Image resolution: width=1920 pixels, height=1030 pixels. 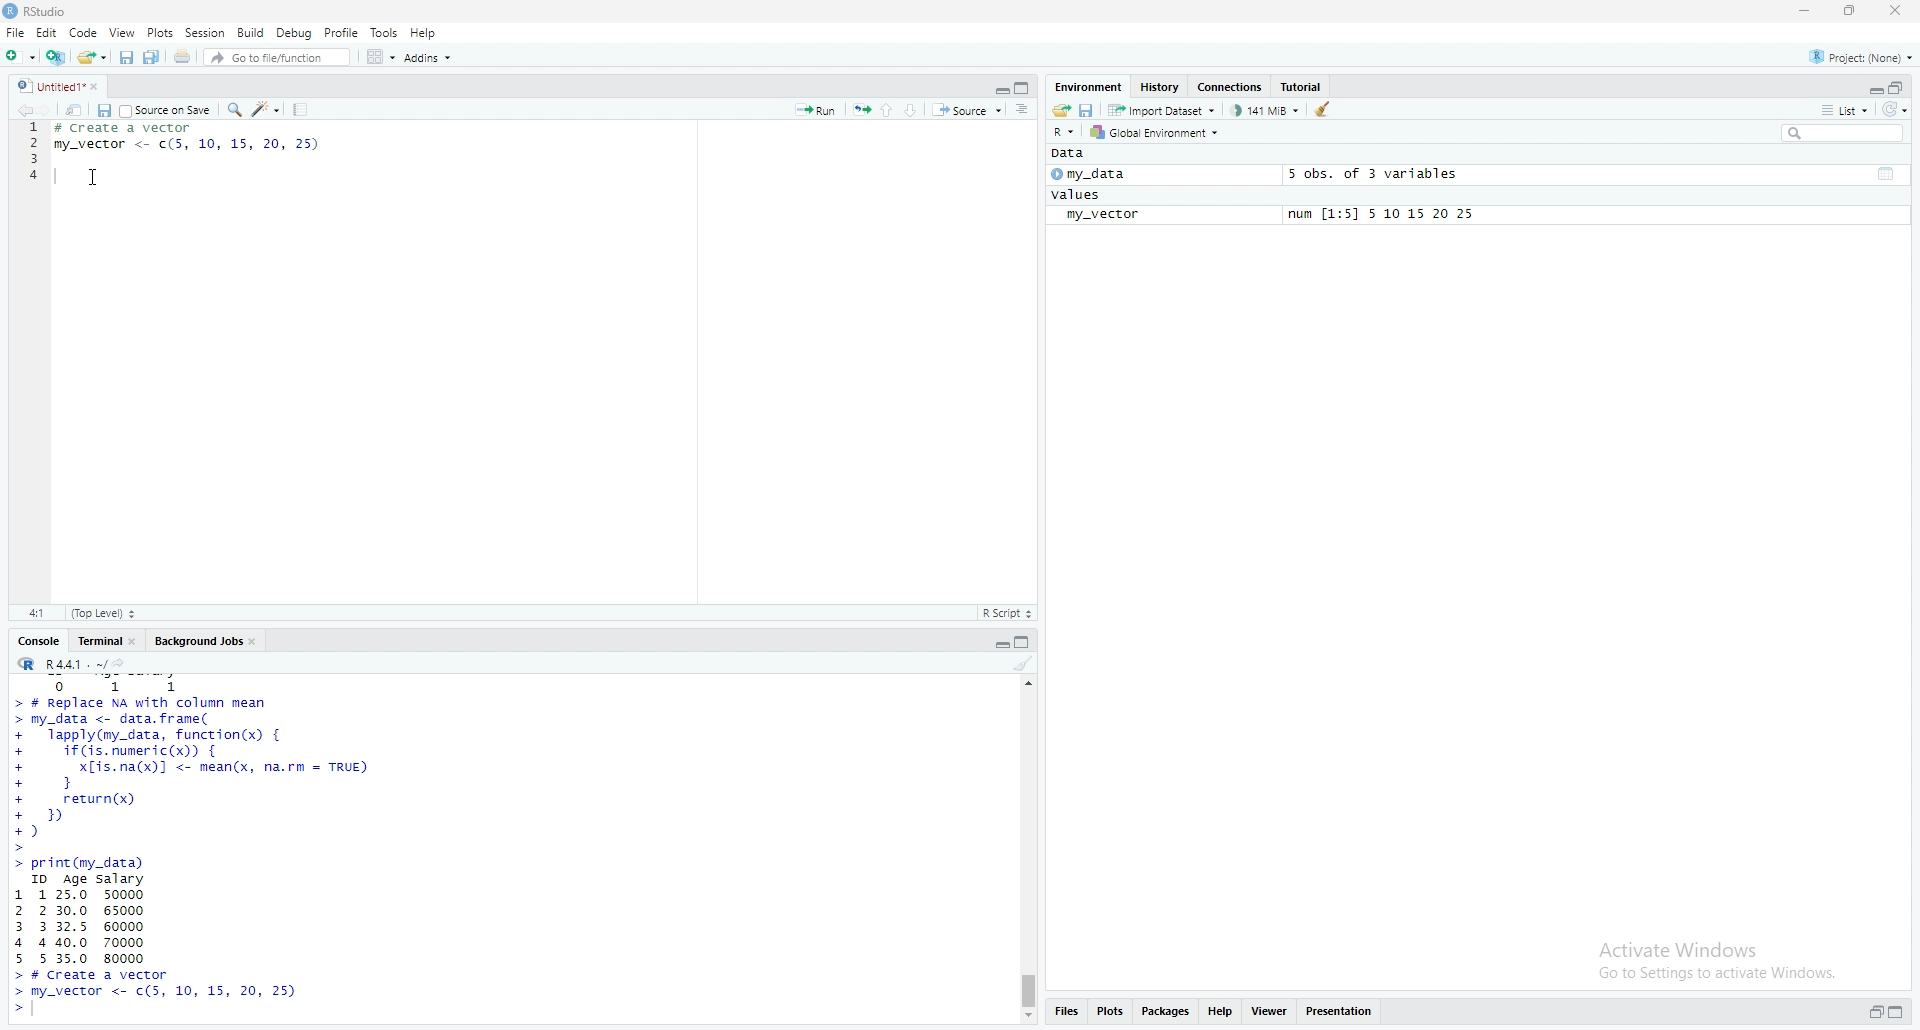 What do you see at coordinates (104, 641) in the screenshot?
I see `terminal` at bounding box center [104, 641].